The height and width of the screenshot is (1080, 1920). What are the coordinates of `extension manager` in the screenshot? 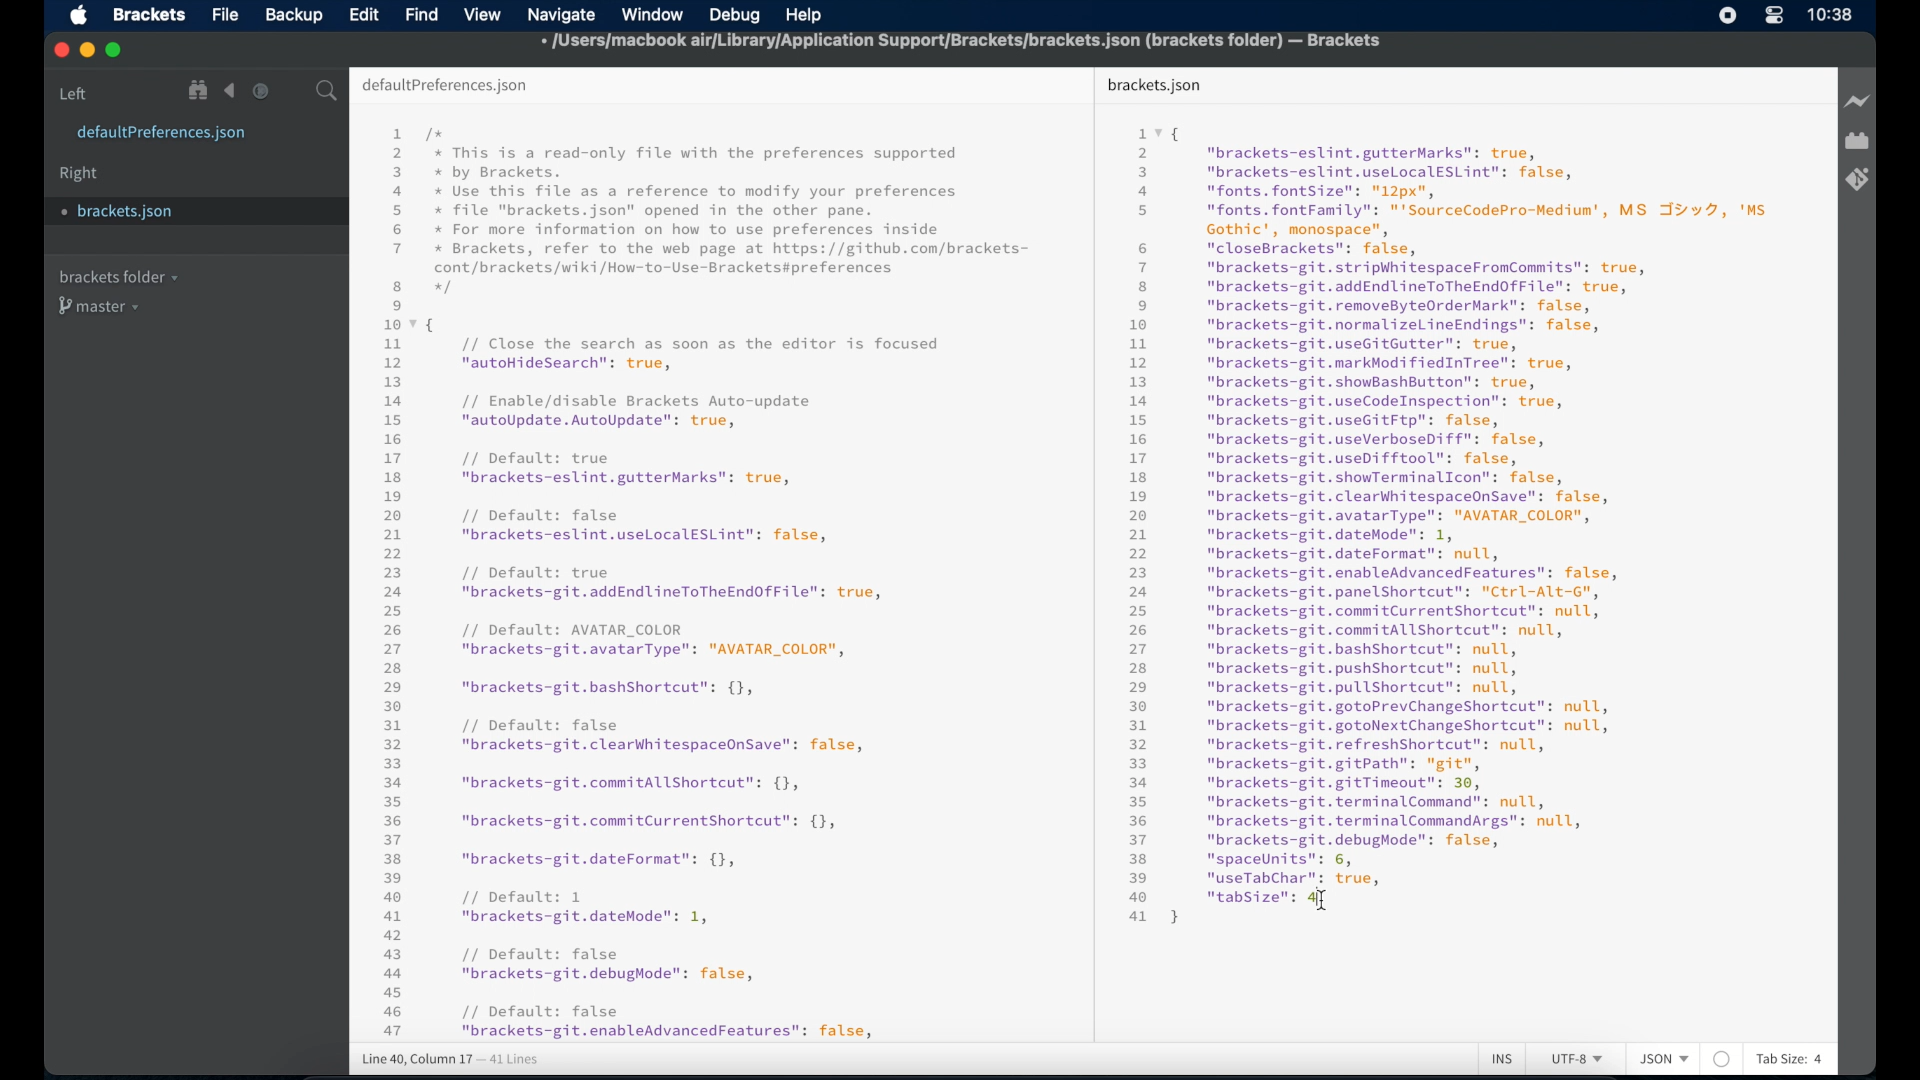 It's located at (1857, 141).